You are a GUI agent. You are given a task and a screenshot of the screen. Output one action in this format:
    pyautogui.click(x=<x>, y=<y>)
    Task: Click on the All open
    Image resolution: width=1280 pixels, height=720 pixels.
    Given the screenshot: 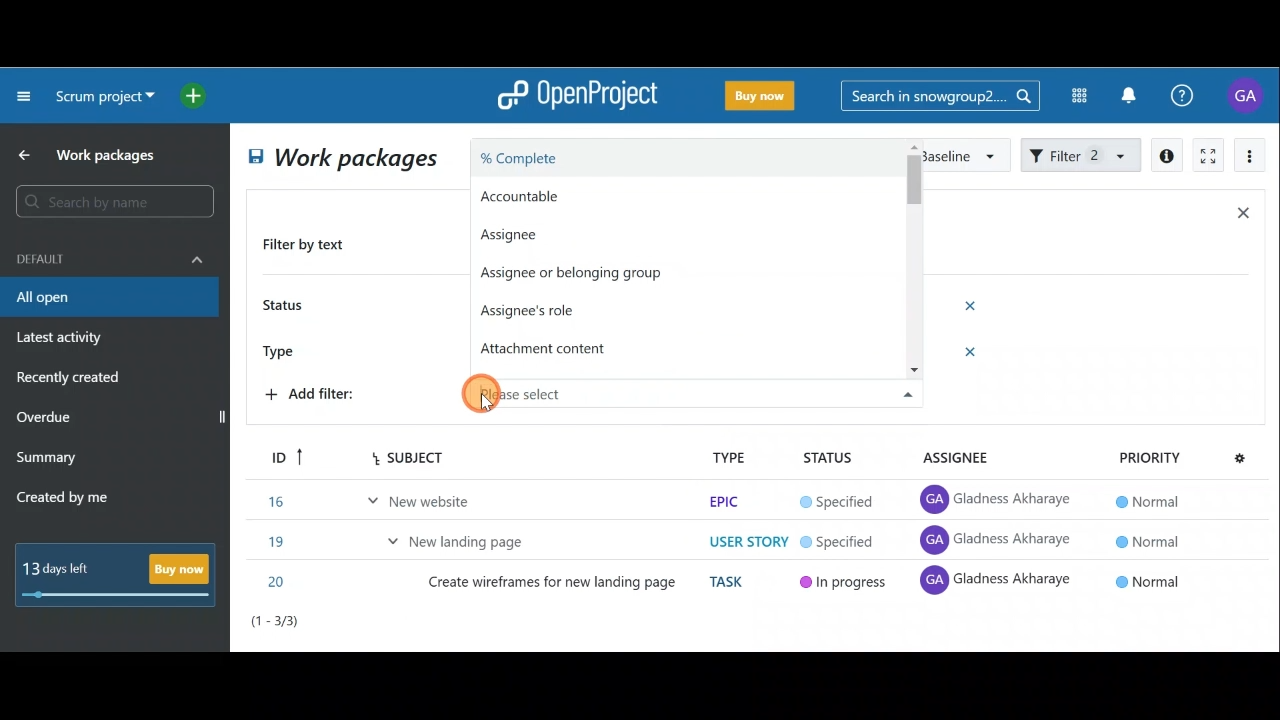 What is the action you would take?
    pyautogui.click(x=108, y=298)
    